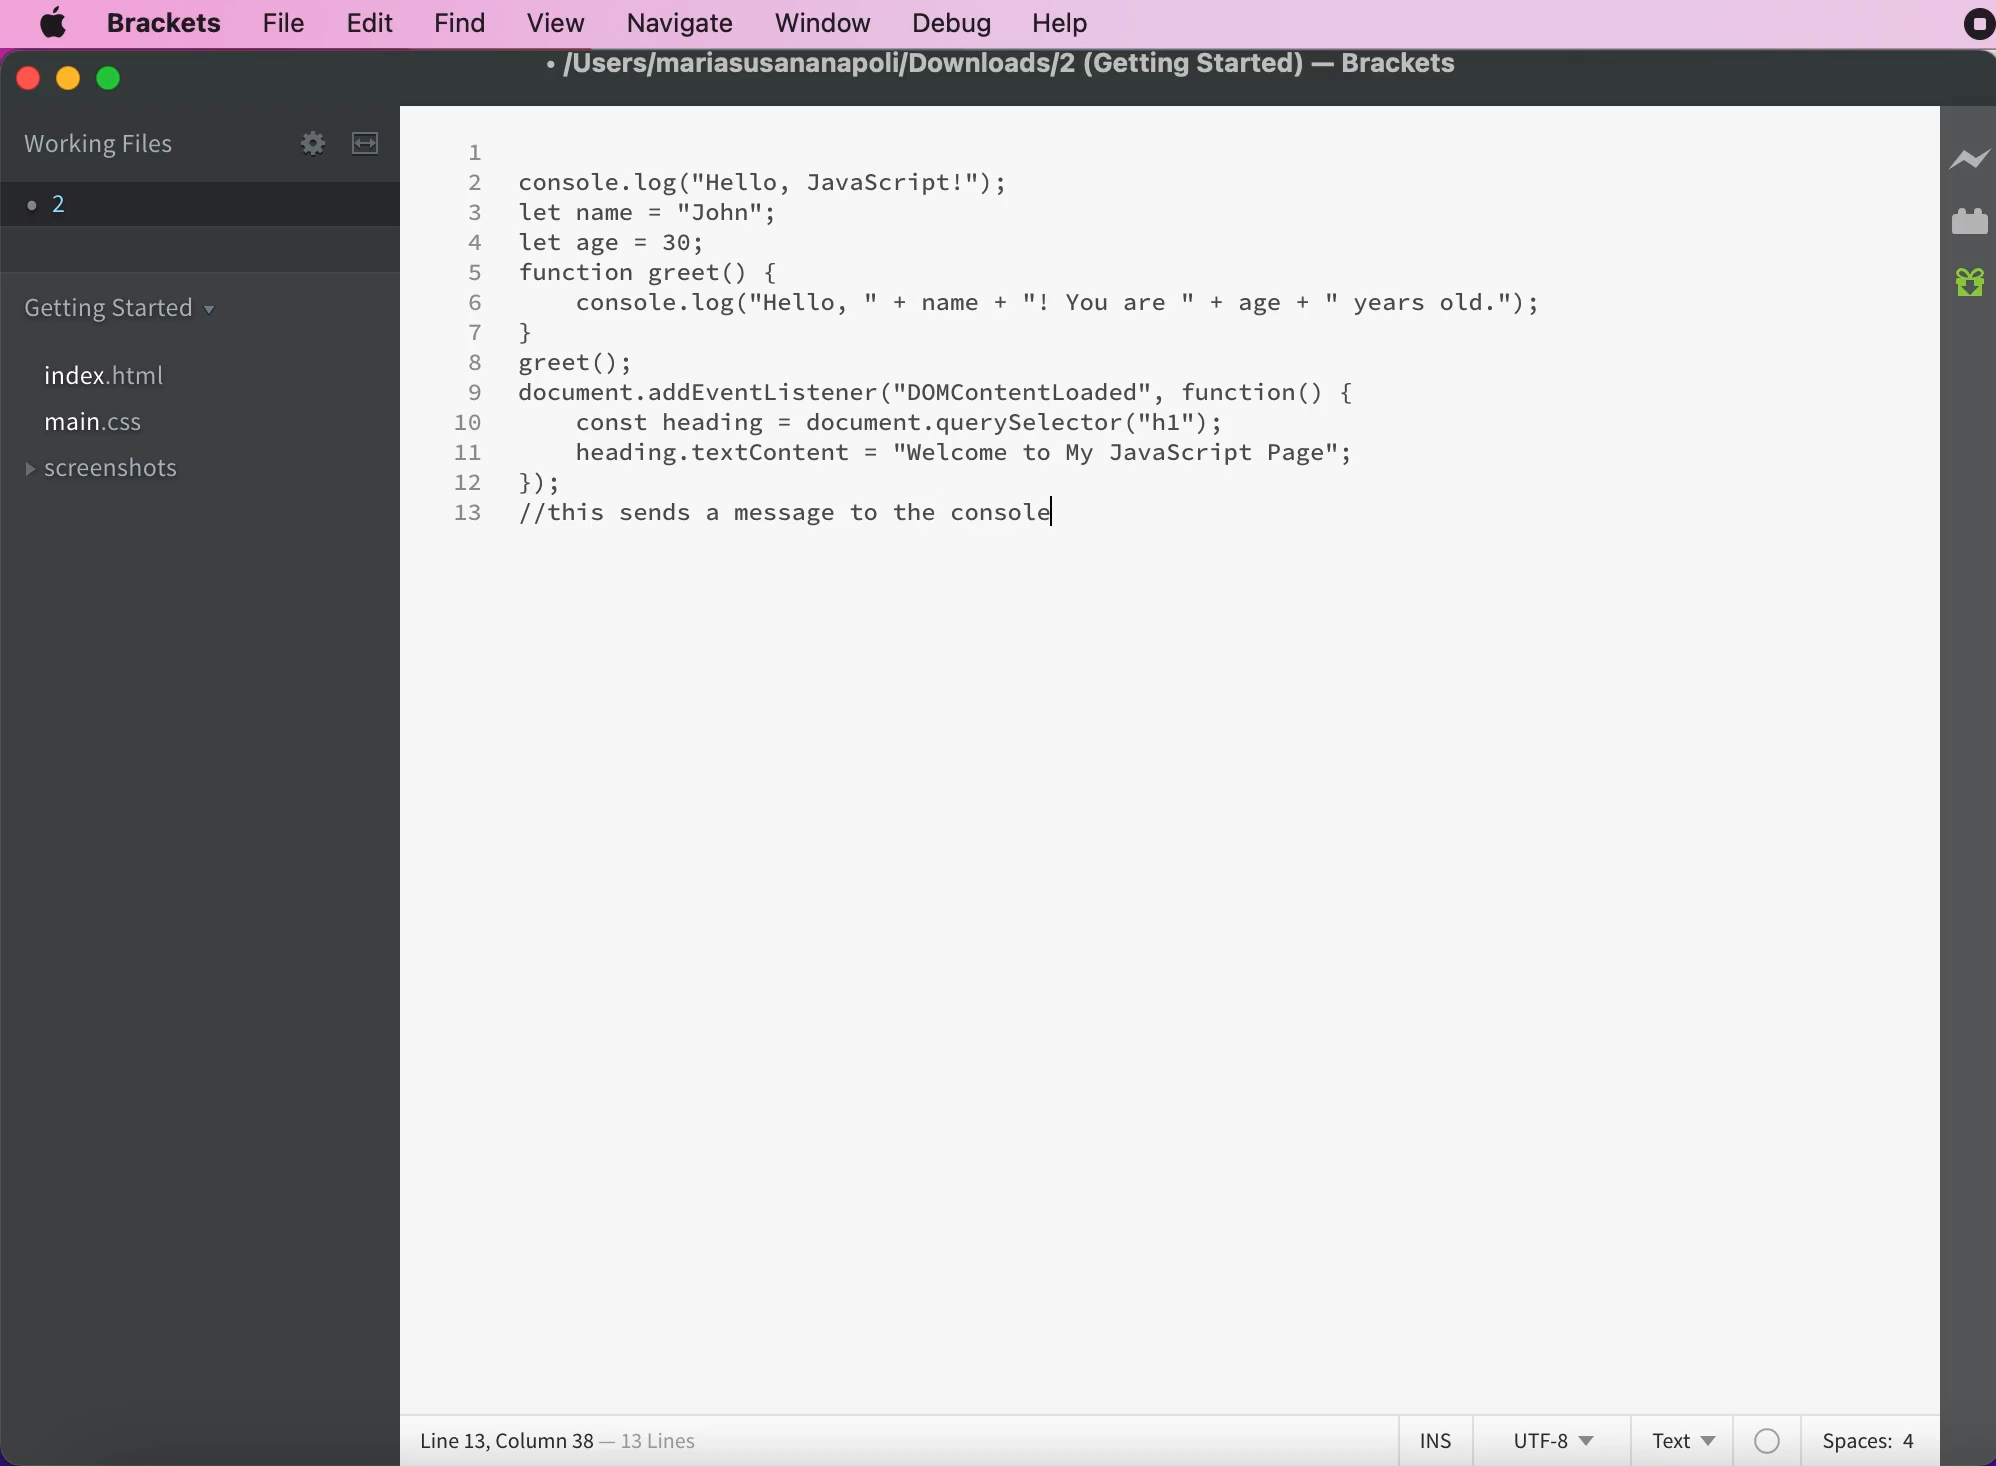  What do you see at coordinates (476, 272) in the screenshot?
I see `5` at bounding box center [476, 272].